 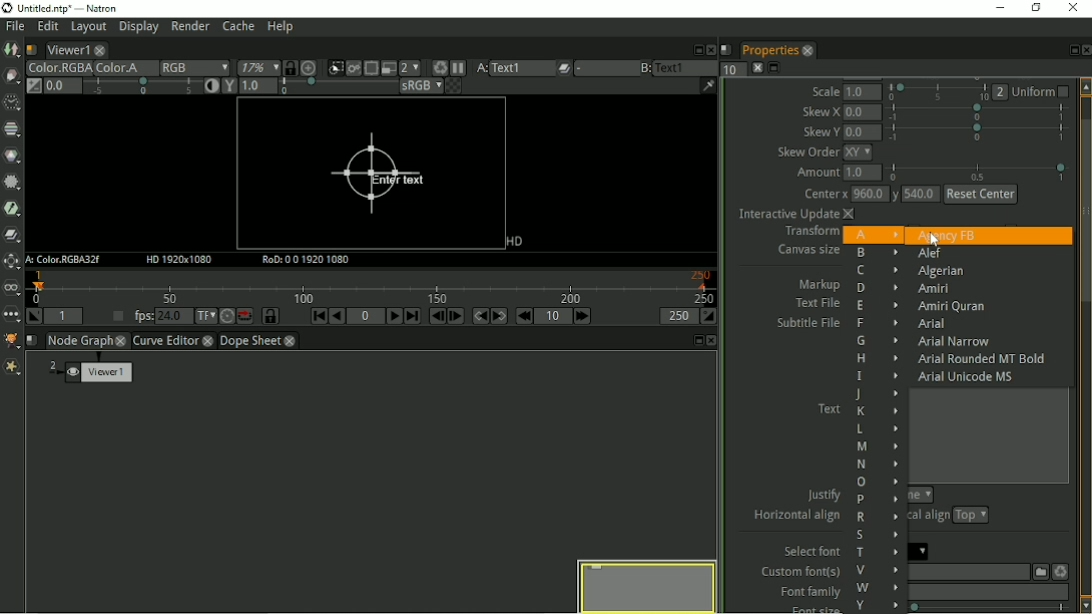 What do you see at coordinates (564, 68) in the screenshot?
I see `Operations applied between A and B` at bounding box center [564, 68].